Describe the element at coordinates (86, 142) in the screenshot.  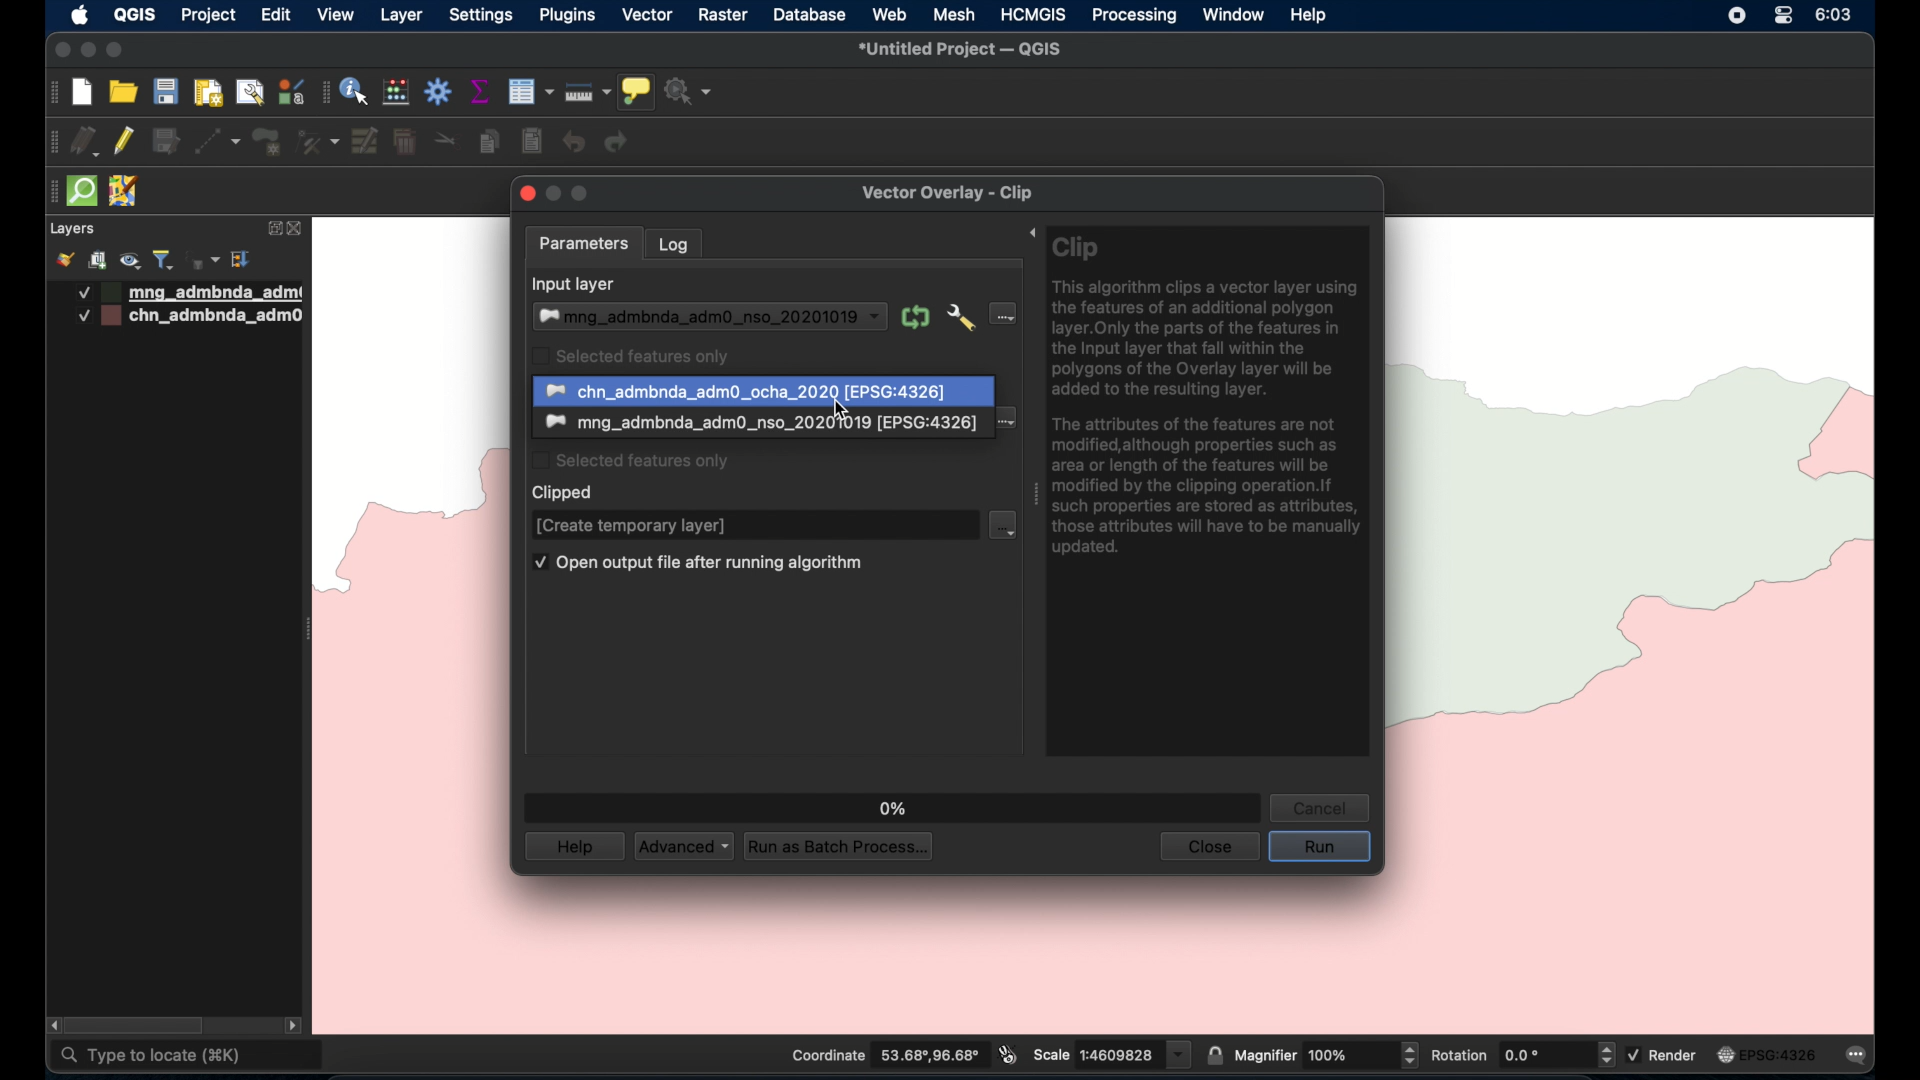
I see `current edits` at that location.